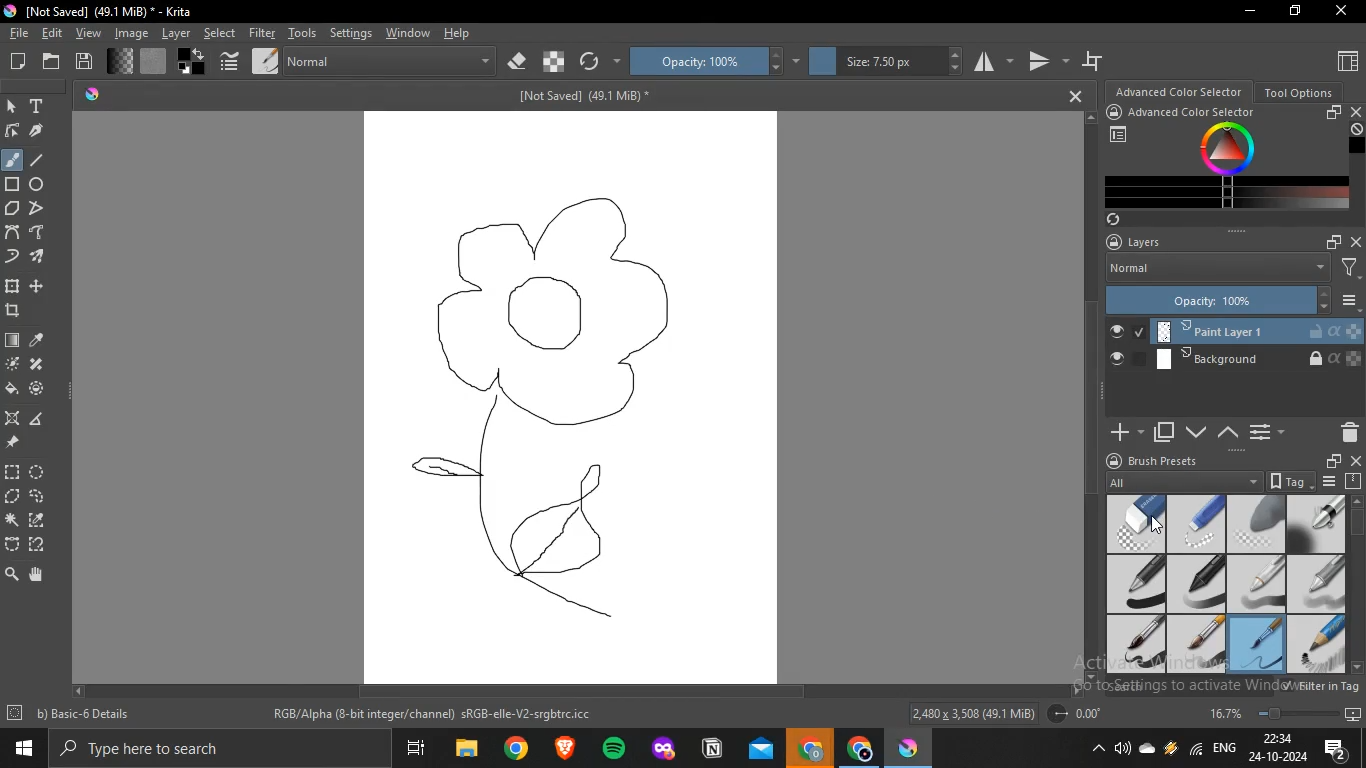  Describe the element at coordinates (1318, 645) in the screenshot. I see `basic 1 sketch` at that location.